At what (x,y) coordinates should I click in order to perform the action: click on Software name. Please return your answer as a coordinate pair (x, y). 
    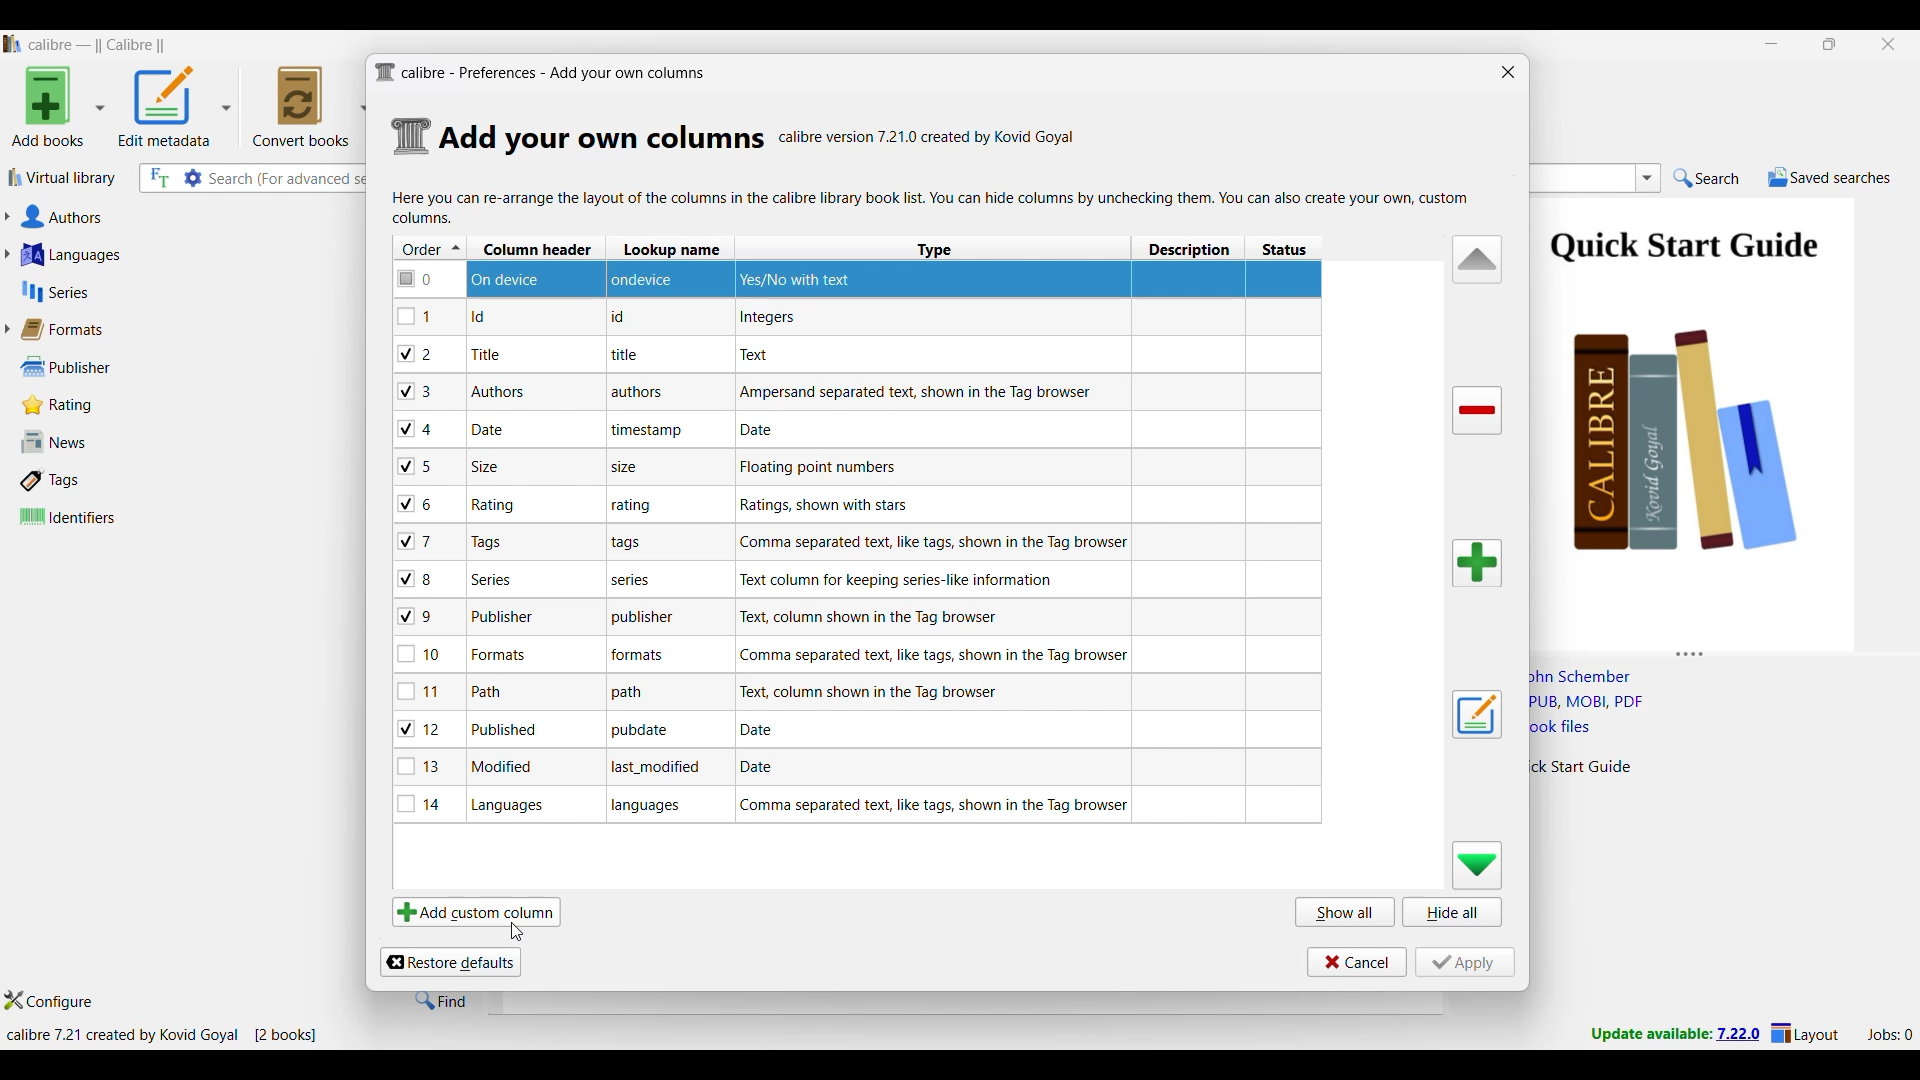
    Looking at the image, I should click on (98, 45).